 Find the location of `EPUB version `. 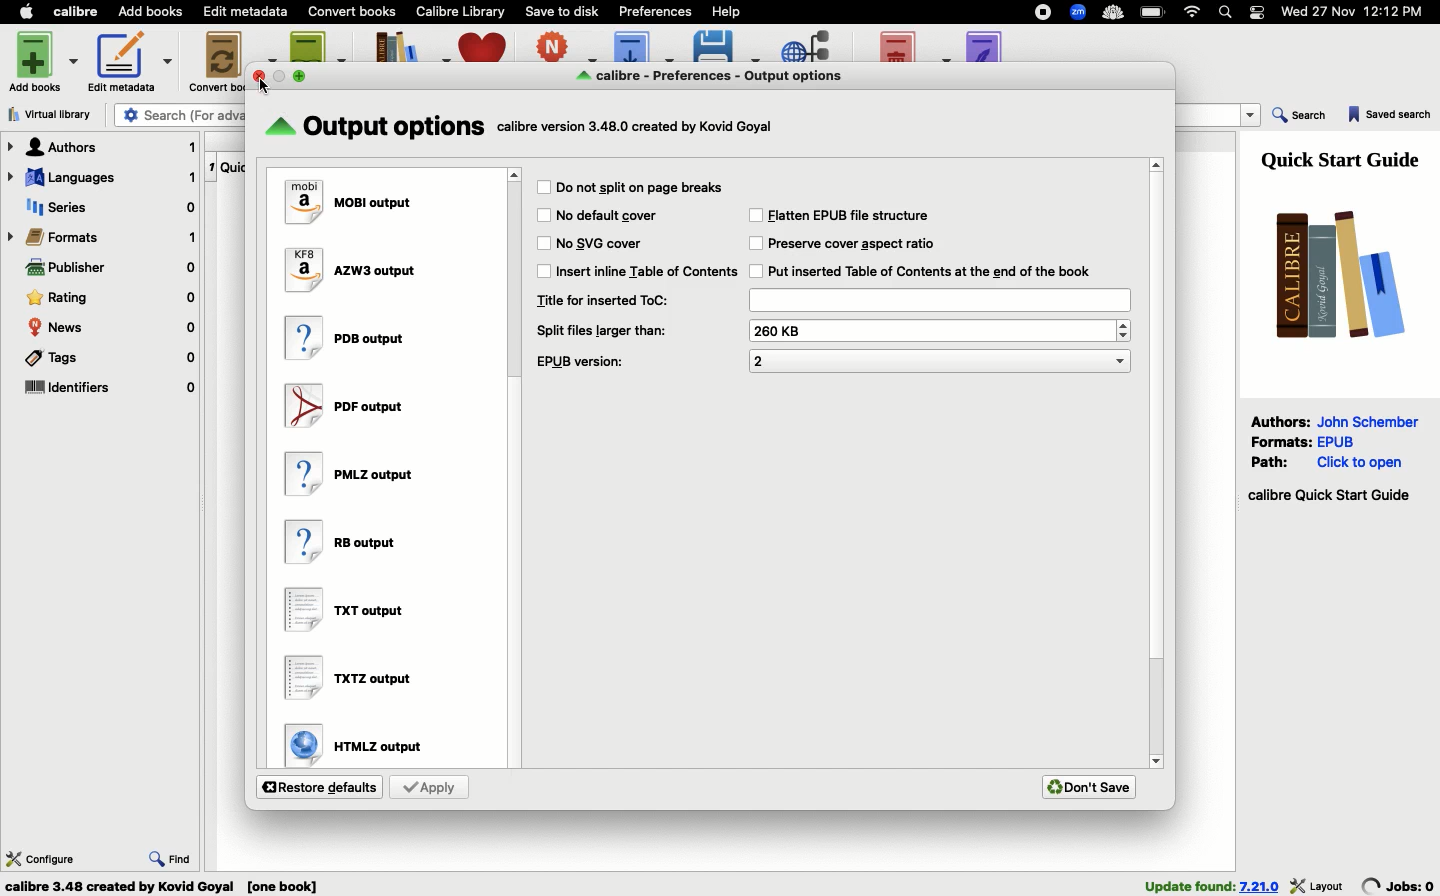

EPUB version  is located at coordinates (941, 360).